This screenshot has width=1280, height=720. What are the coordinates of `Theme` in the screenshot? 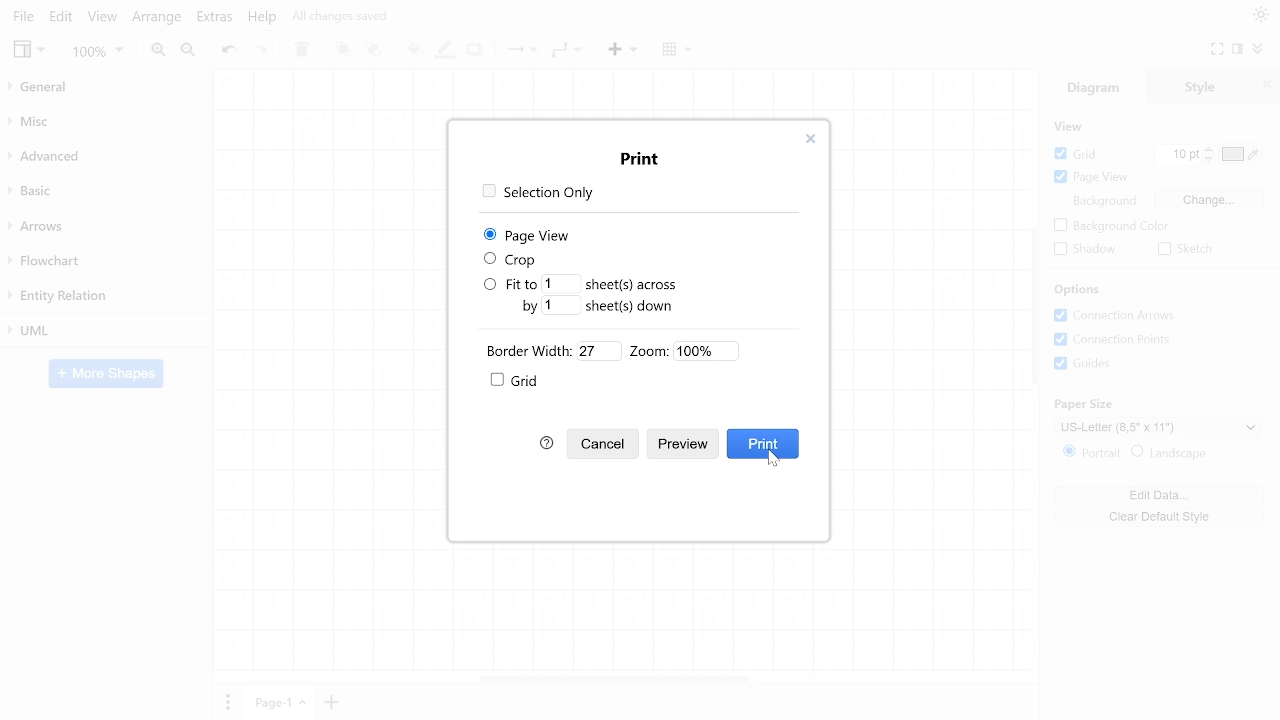 It's located at (1258, 16).